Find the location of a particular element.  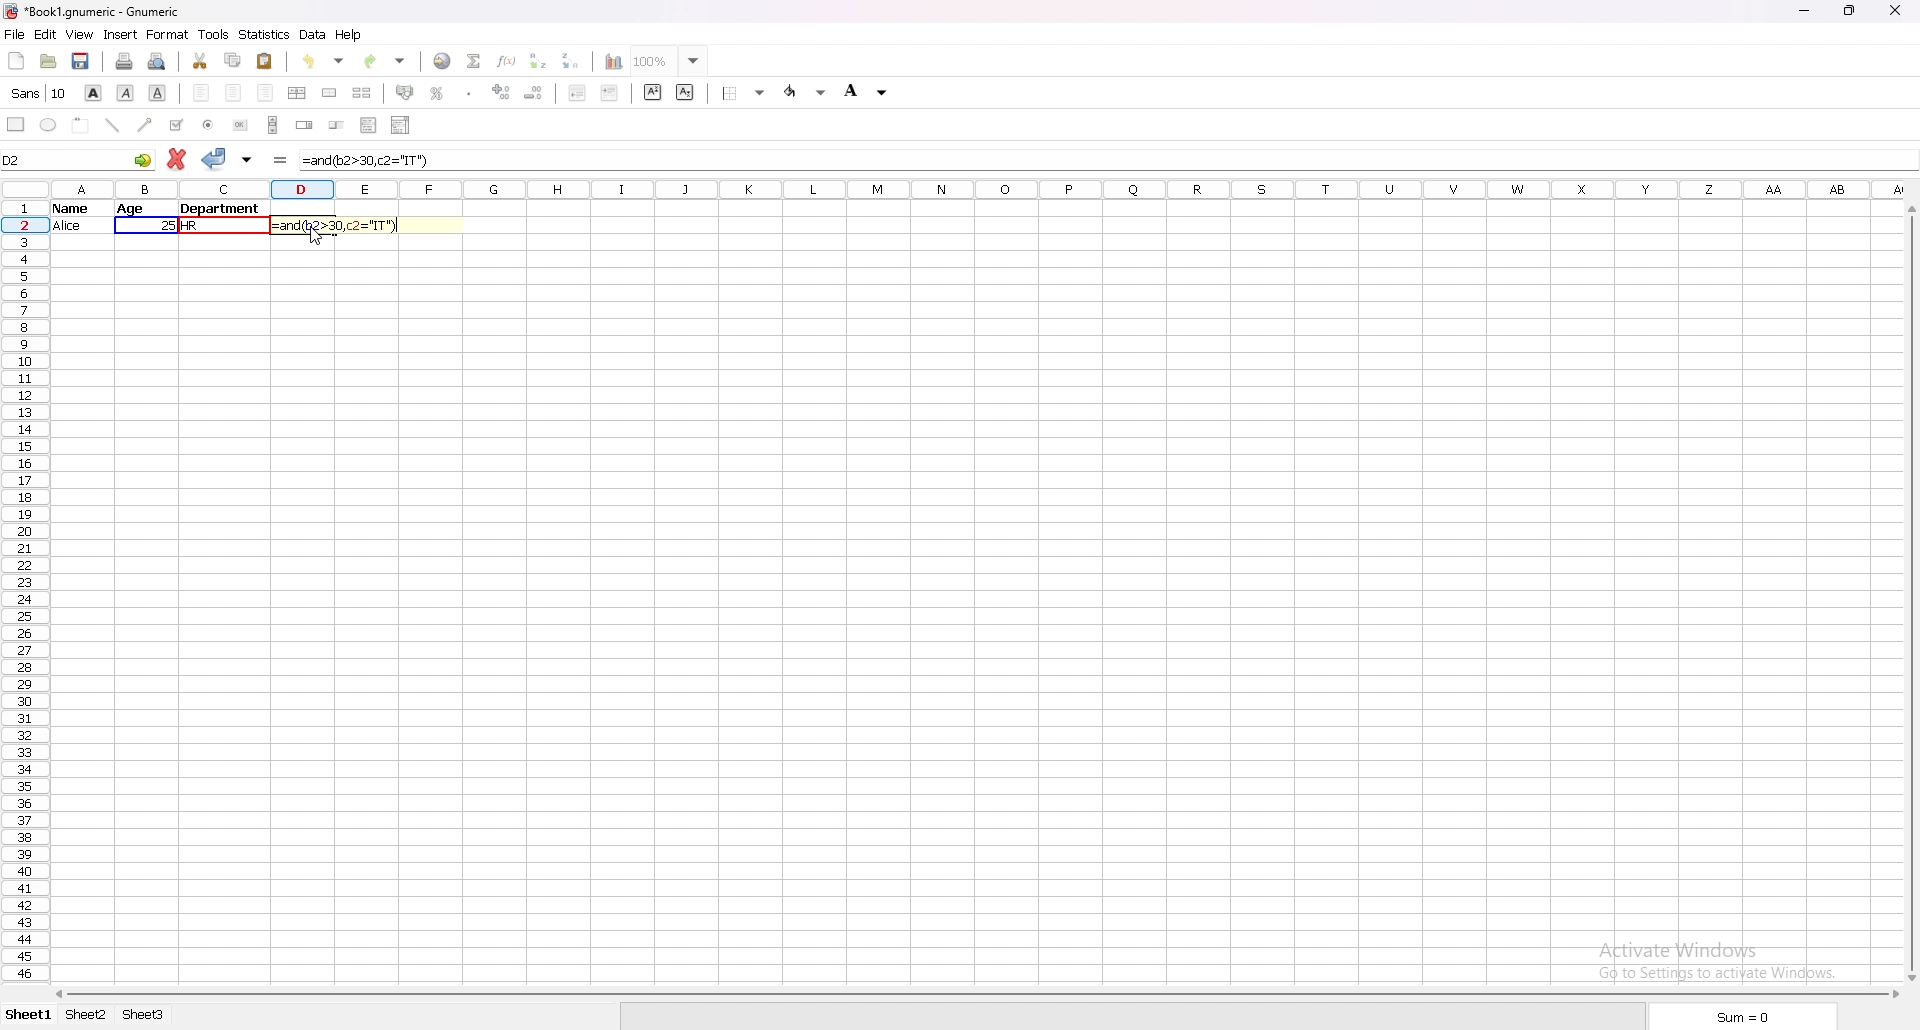

sort descending is located at coordinates (571, 60).